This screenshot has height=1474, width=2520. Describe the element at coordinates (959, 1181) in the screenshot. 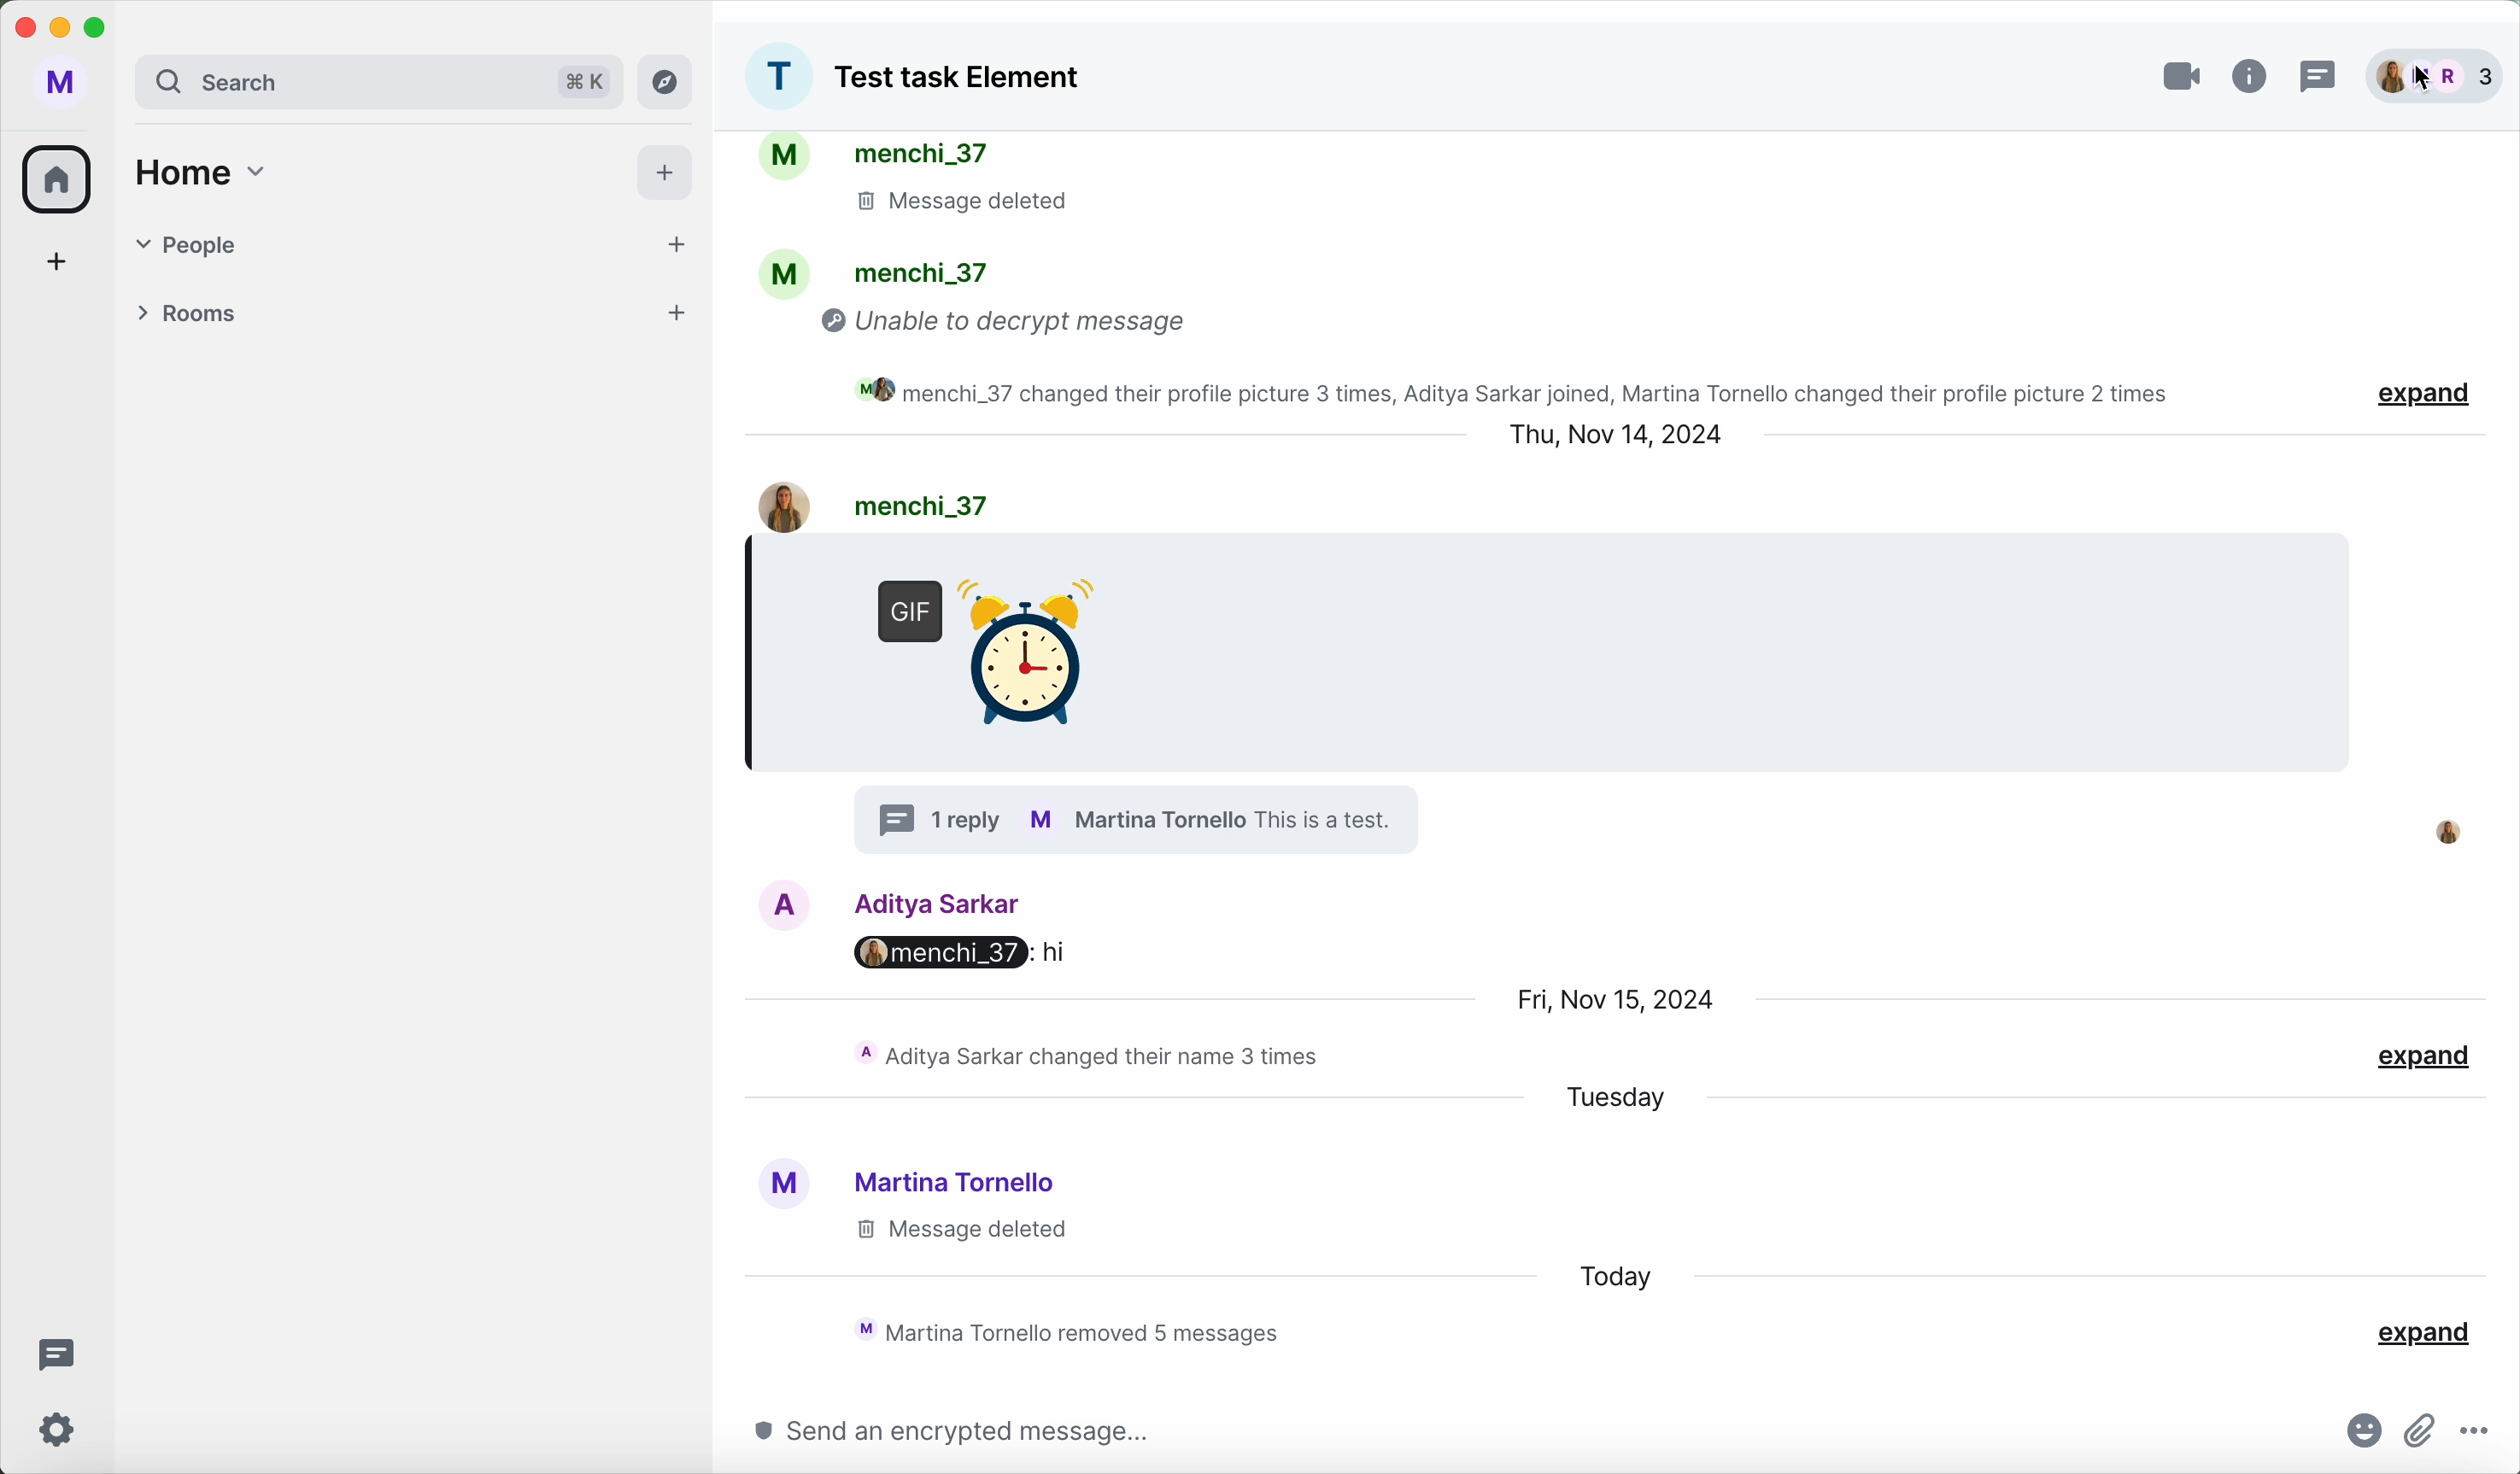

I see `Martina user` at that location.